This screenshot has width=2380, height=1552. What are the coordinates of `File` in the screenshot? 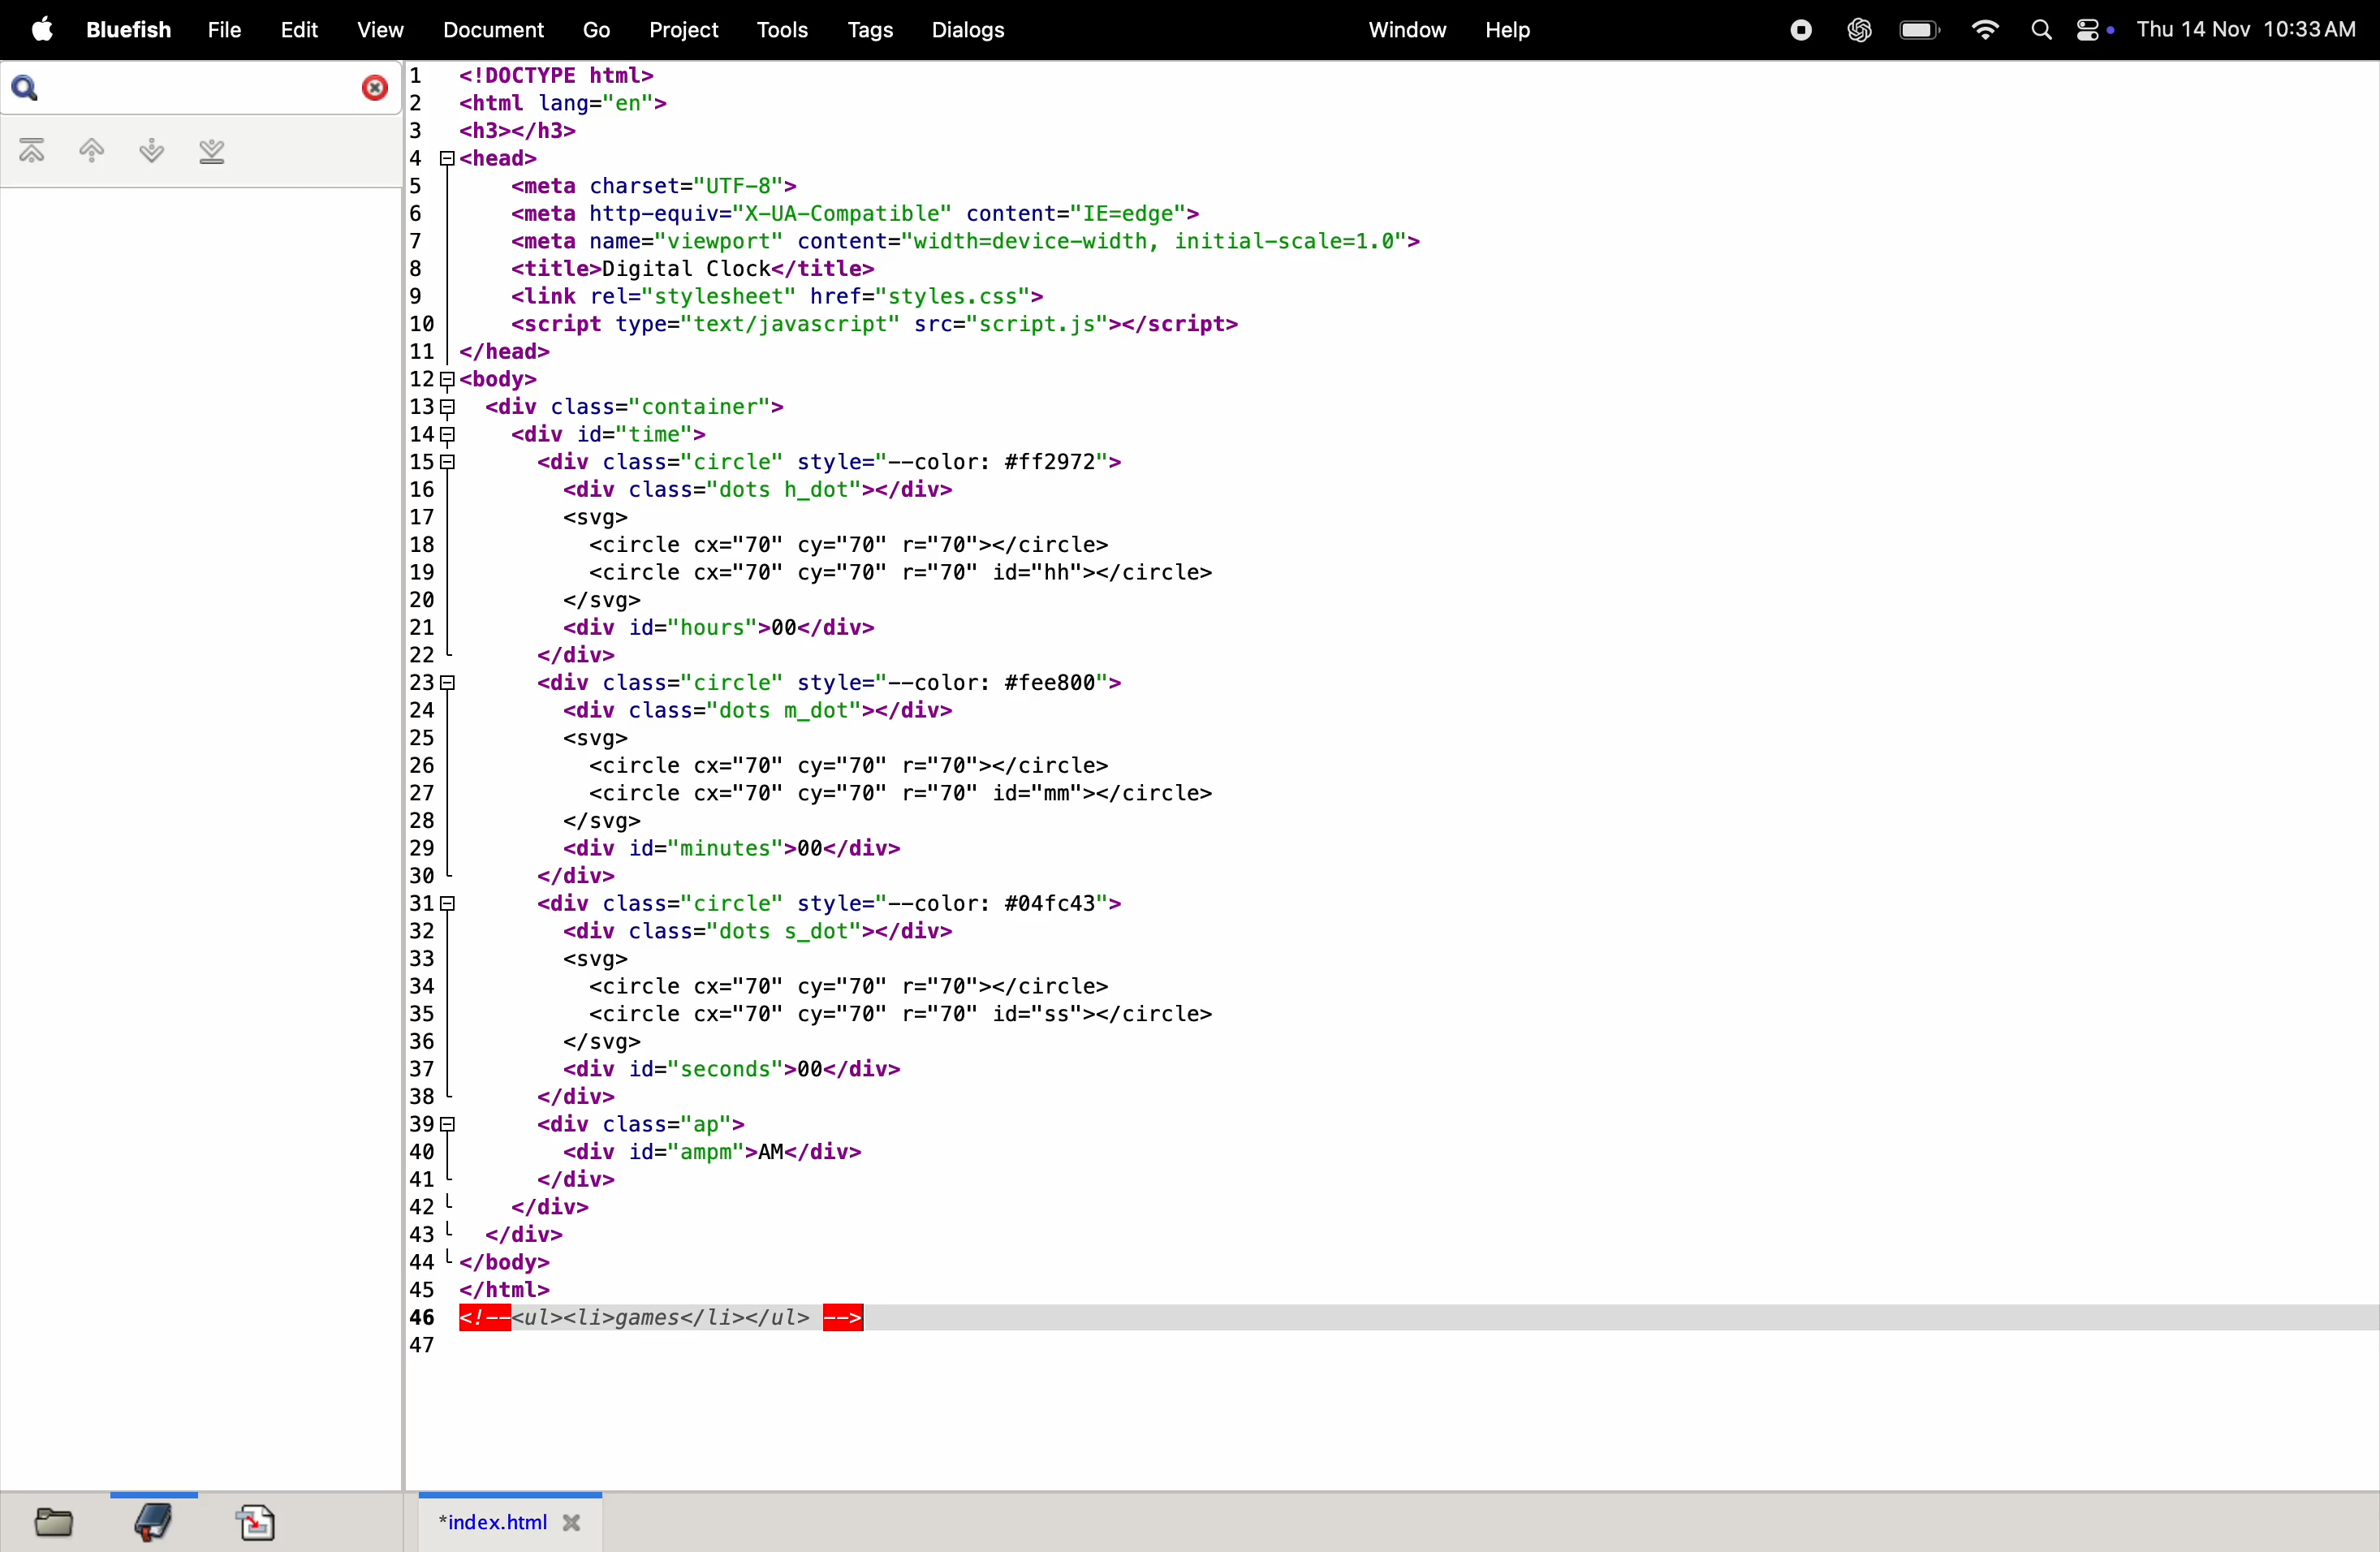 It's located at (225, 30).